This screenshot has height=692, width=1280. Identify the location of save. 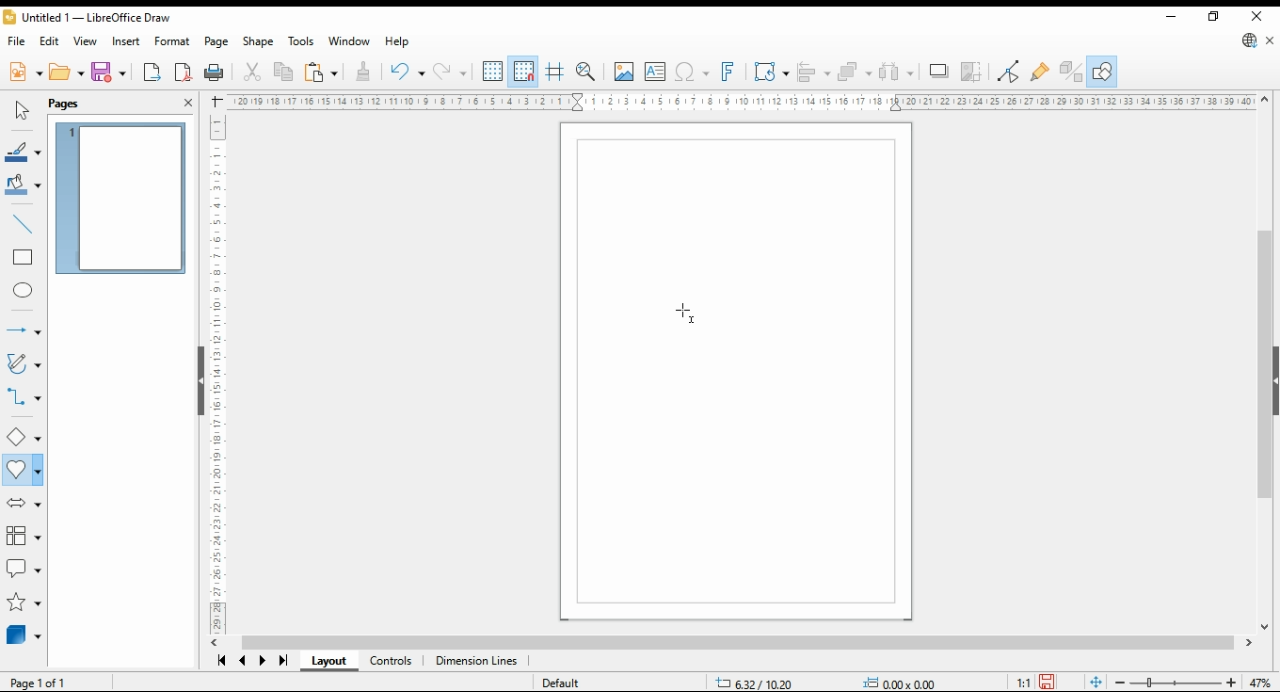
(110, 72).